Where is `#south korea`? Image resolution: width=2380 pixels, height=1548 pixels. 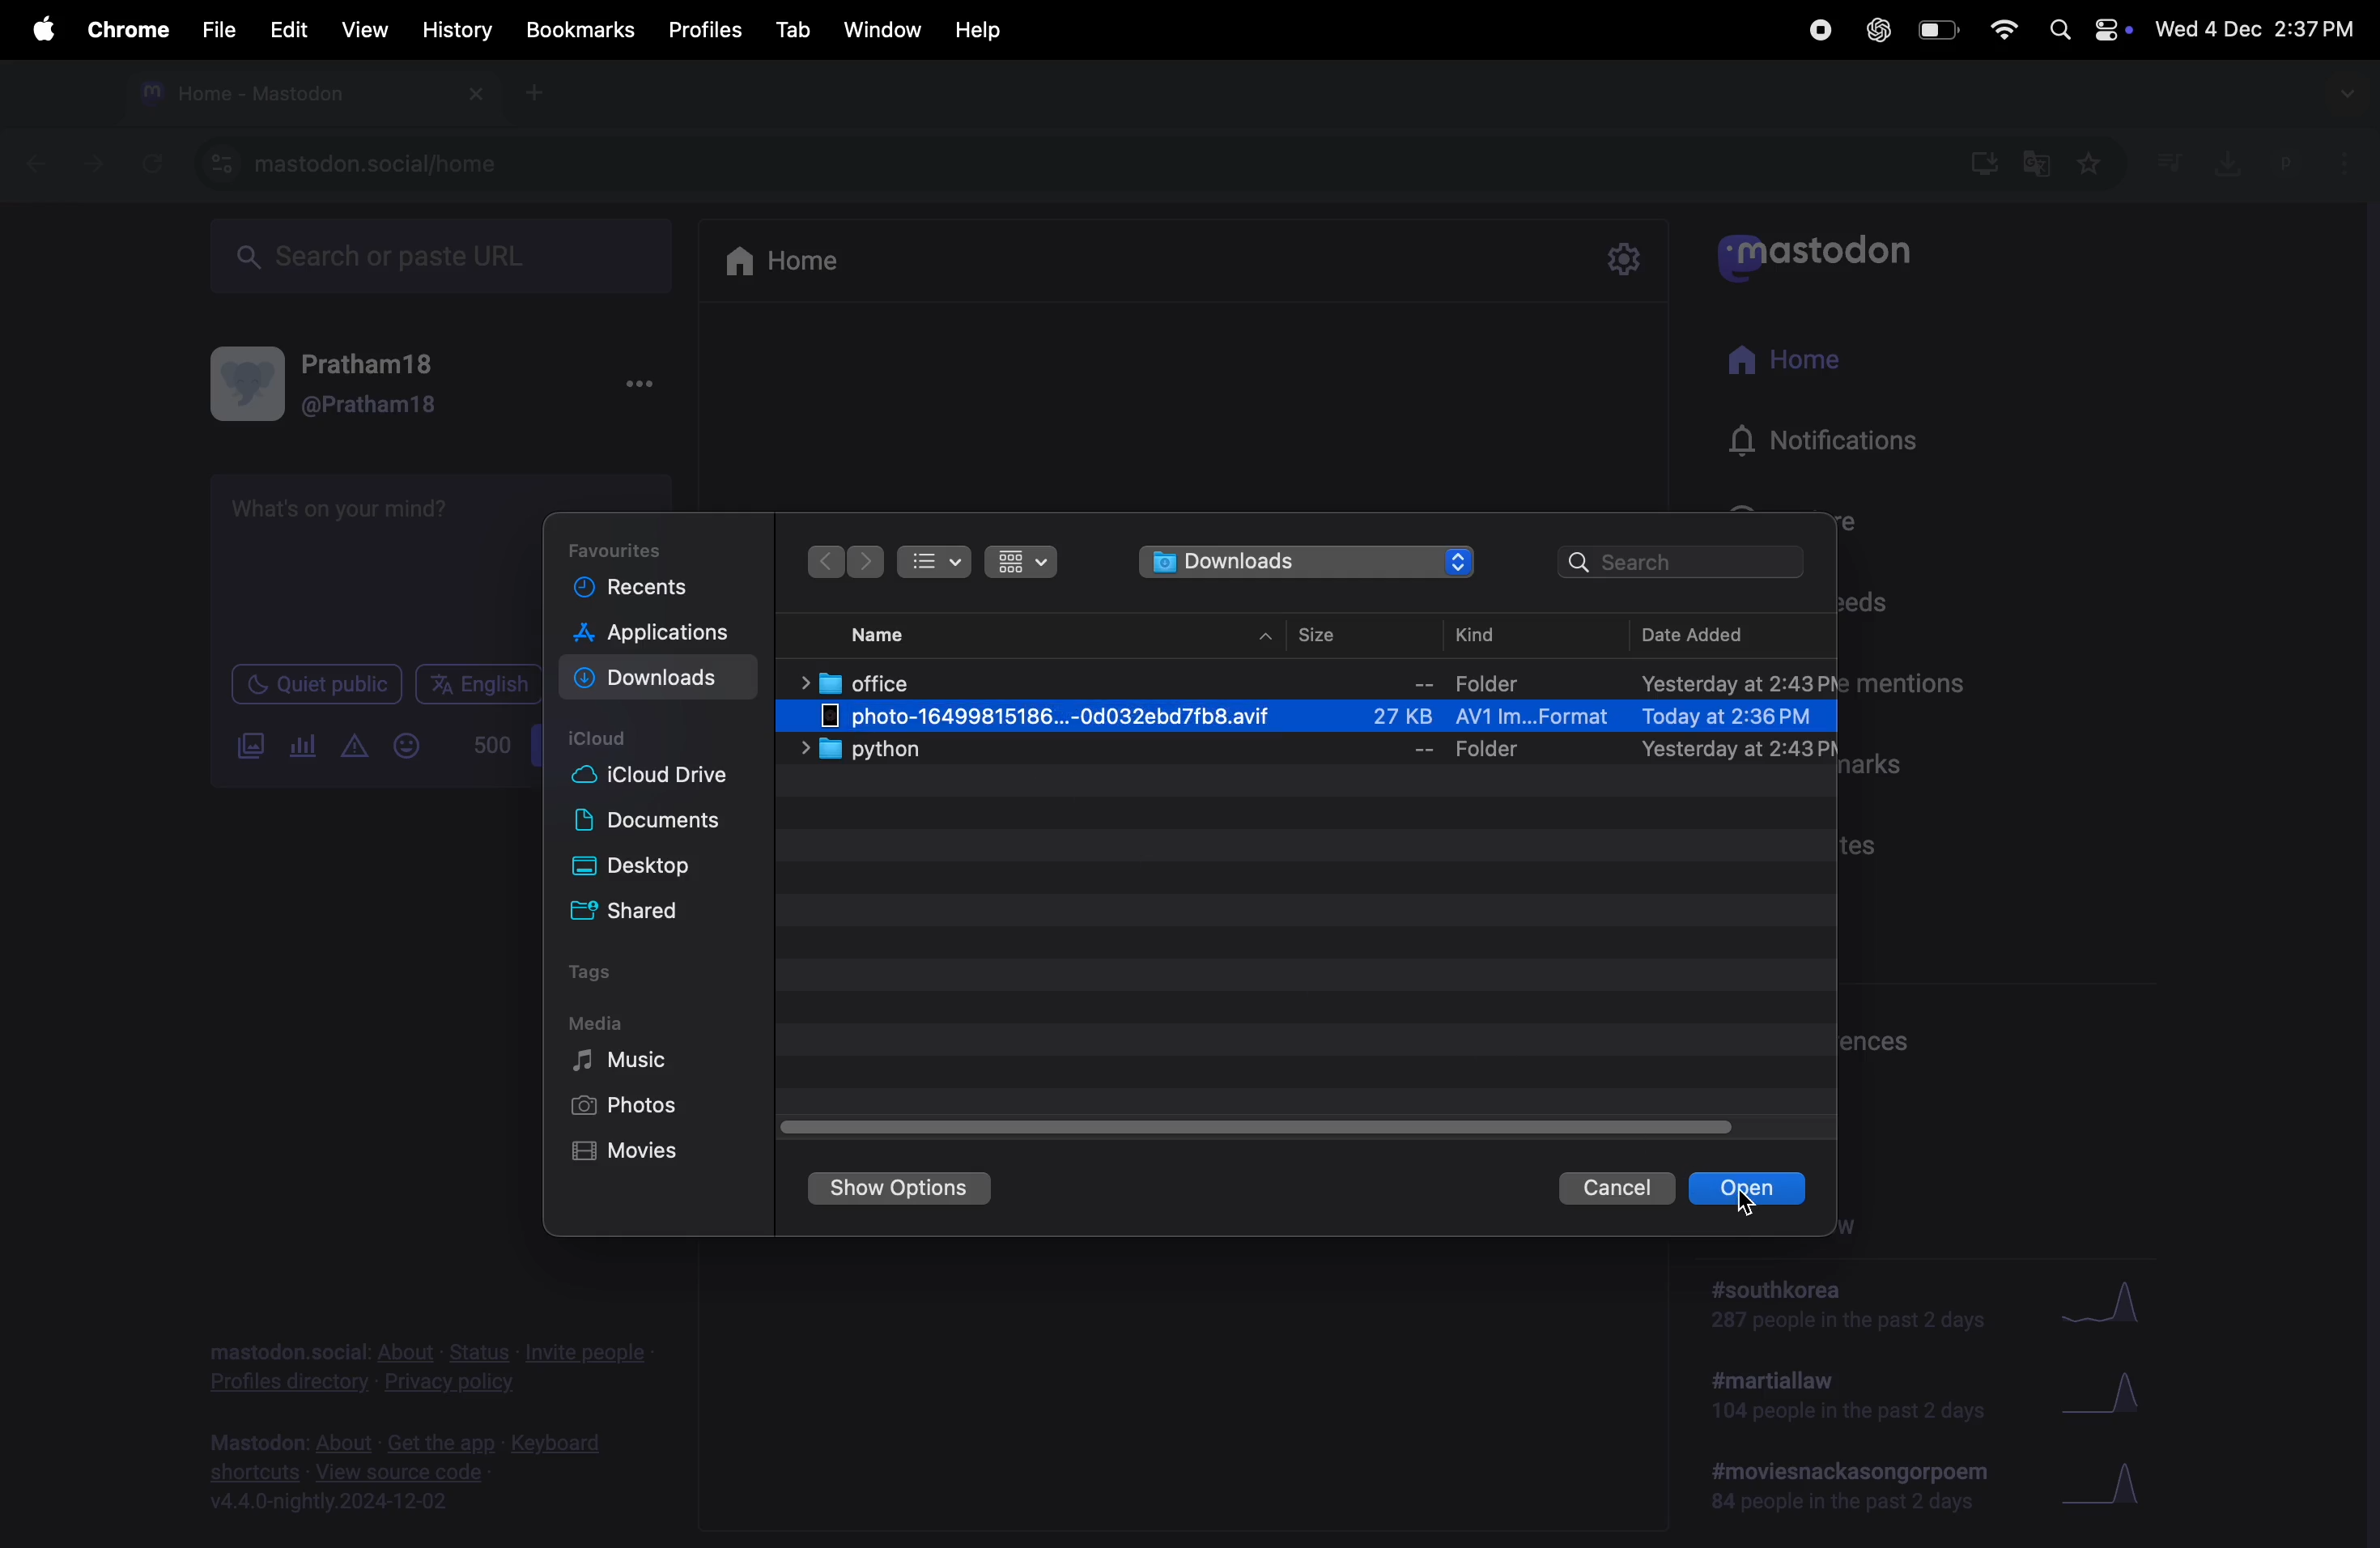 #south korea is located at coordinates (1851, 1304).